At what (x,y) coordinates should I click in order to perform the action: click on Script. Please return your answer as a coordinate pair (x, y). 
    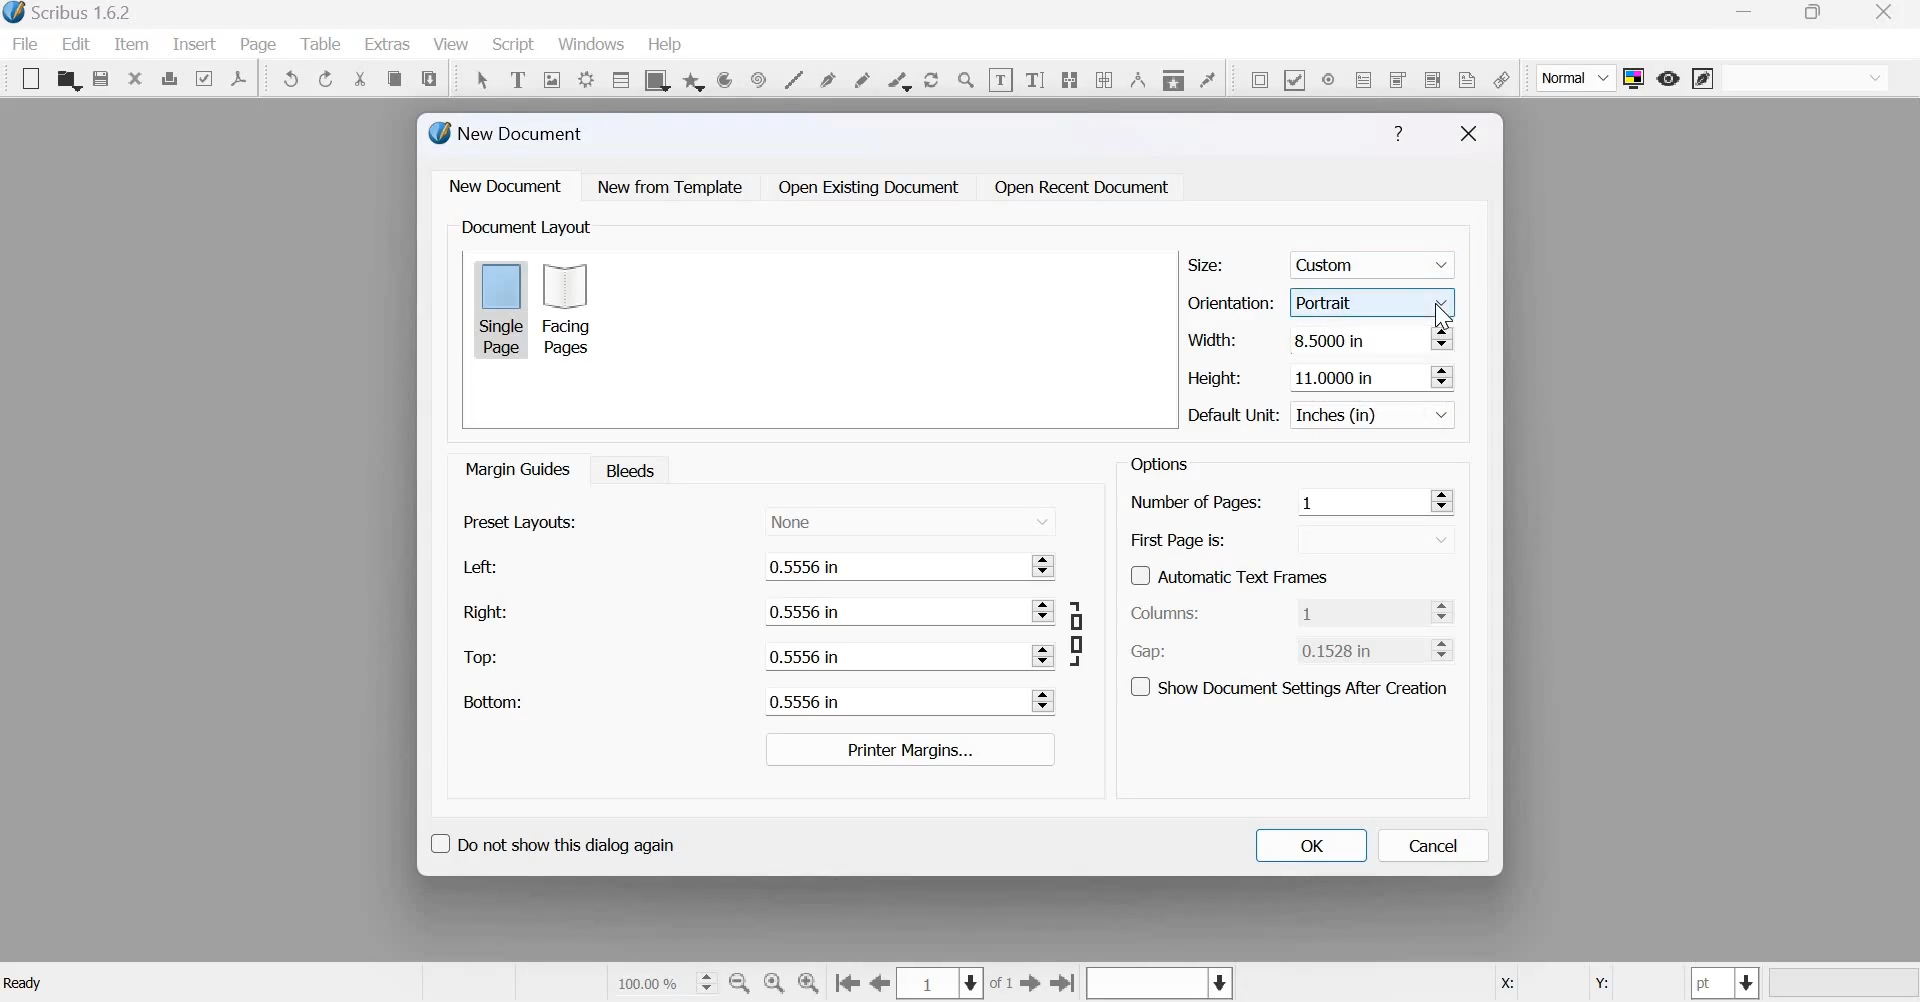
    Looking at the image, I should click on (512, 45).